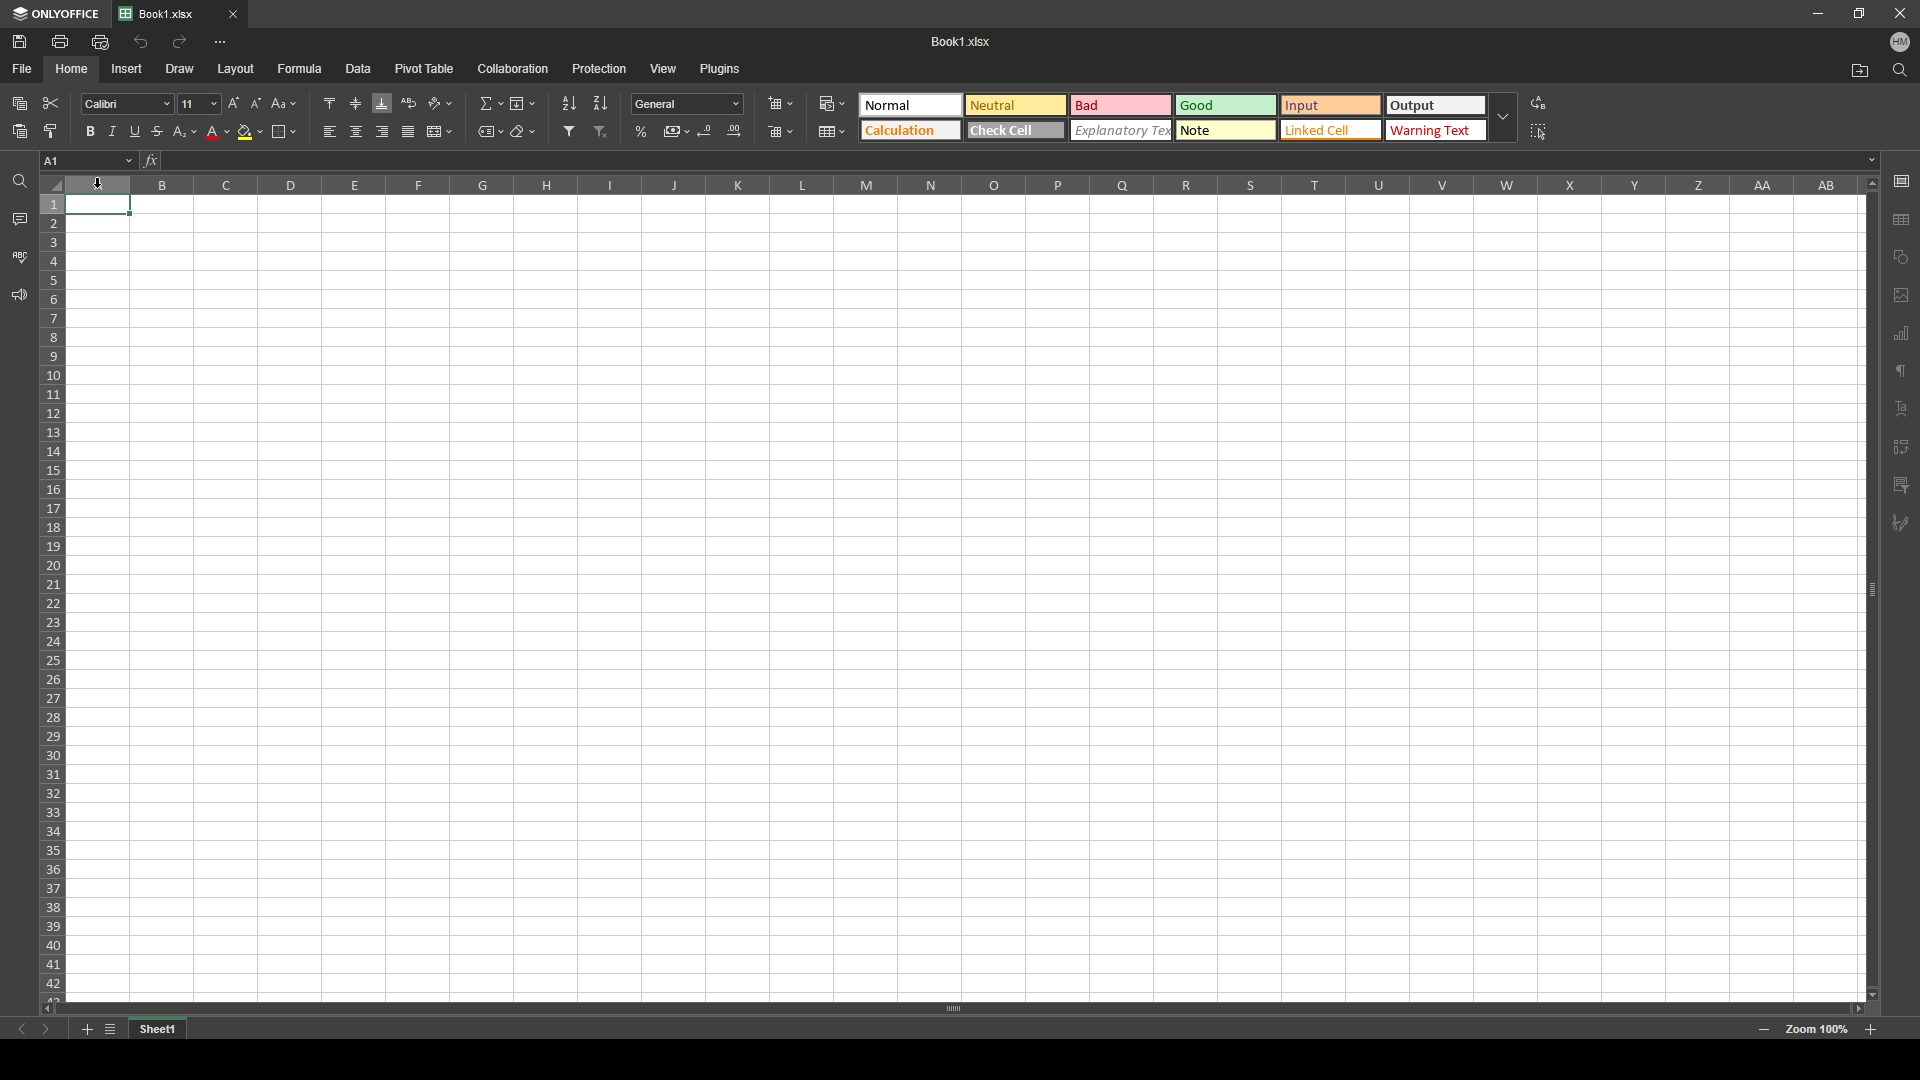 This screenshot has width=1920, height=1080. I want to click on decrease decimal, so click(707, 130).